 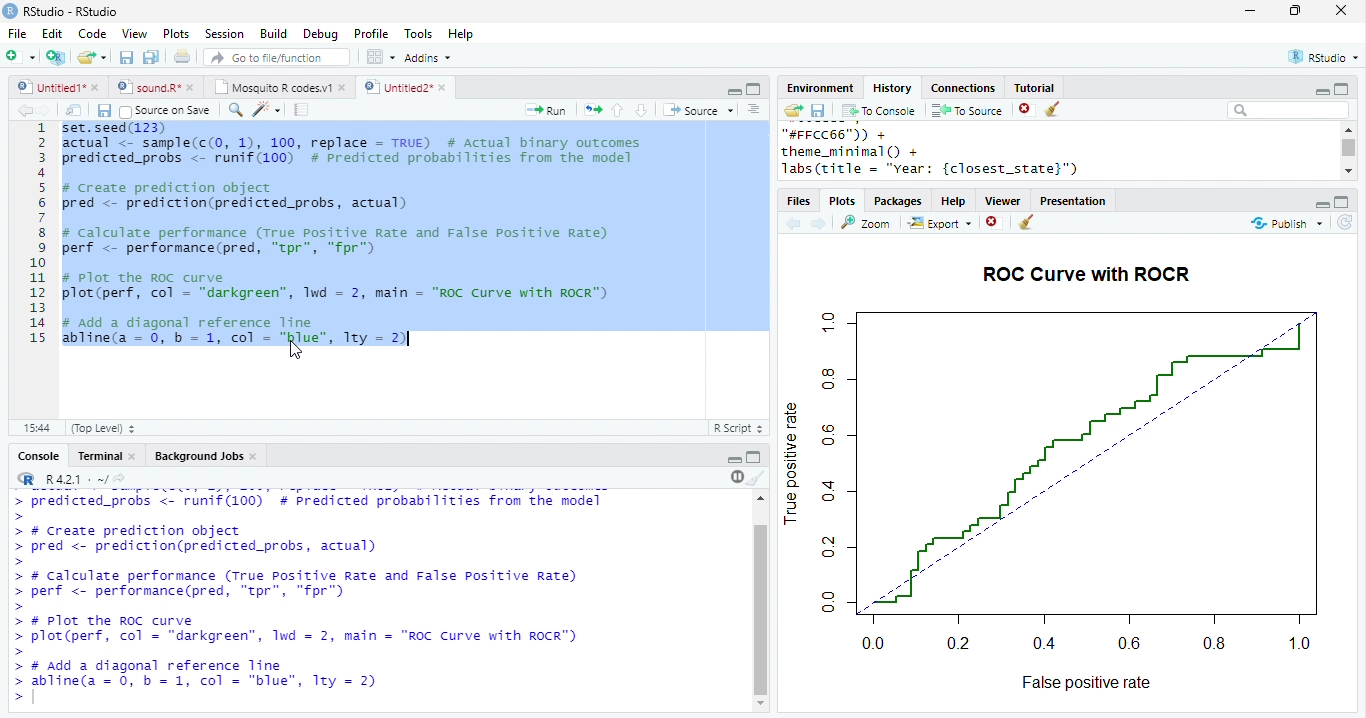 I want to click on graph, so click(x=1087, y=463).